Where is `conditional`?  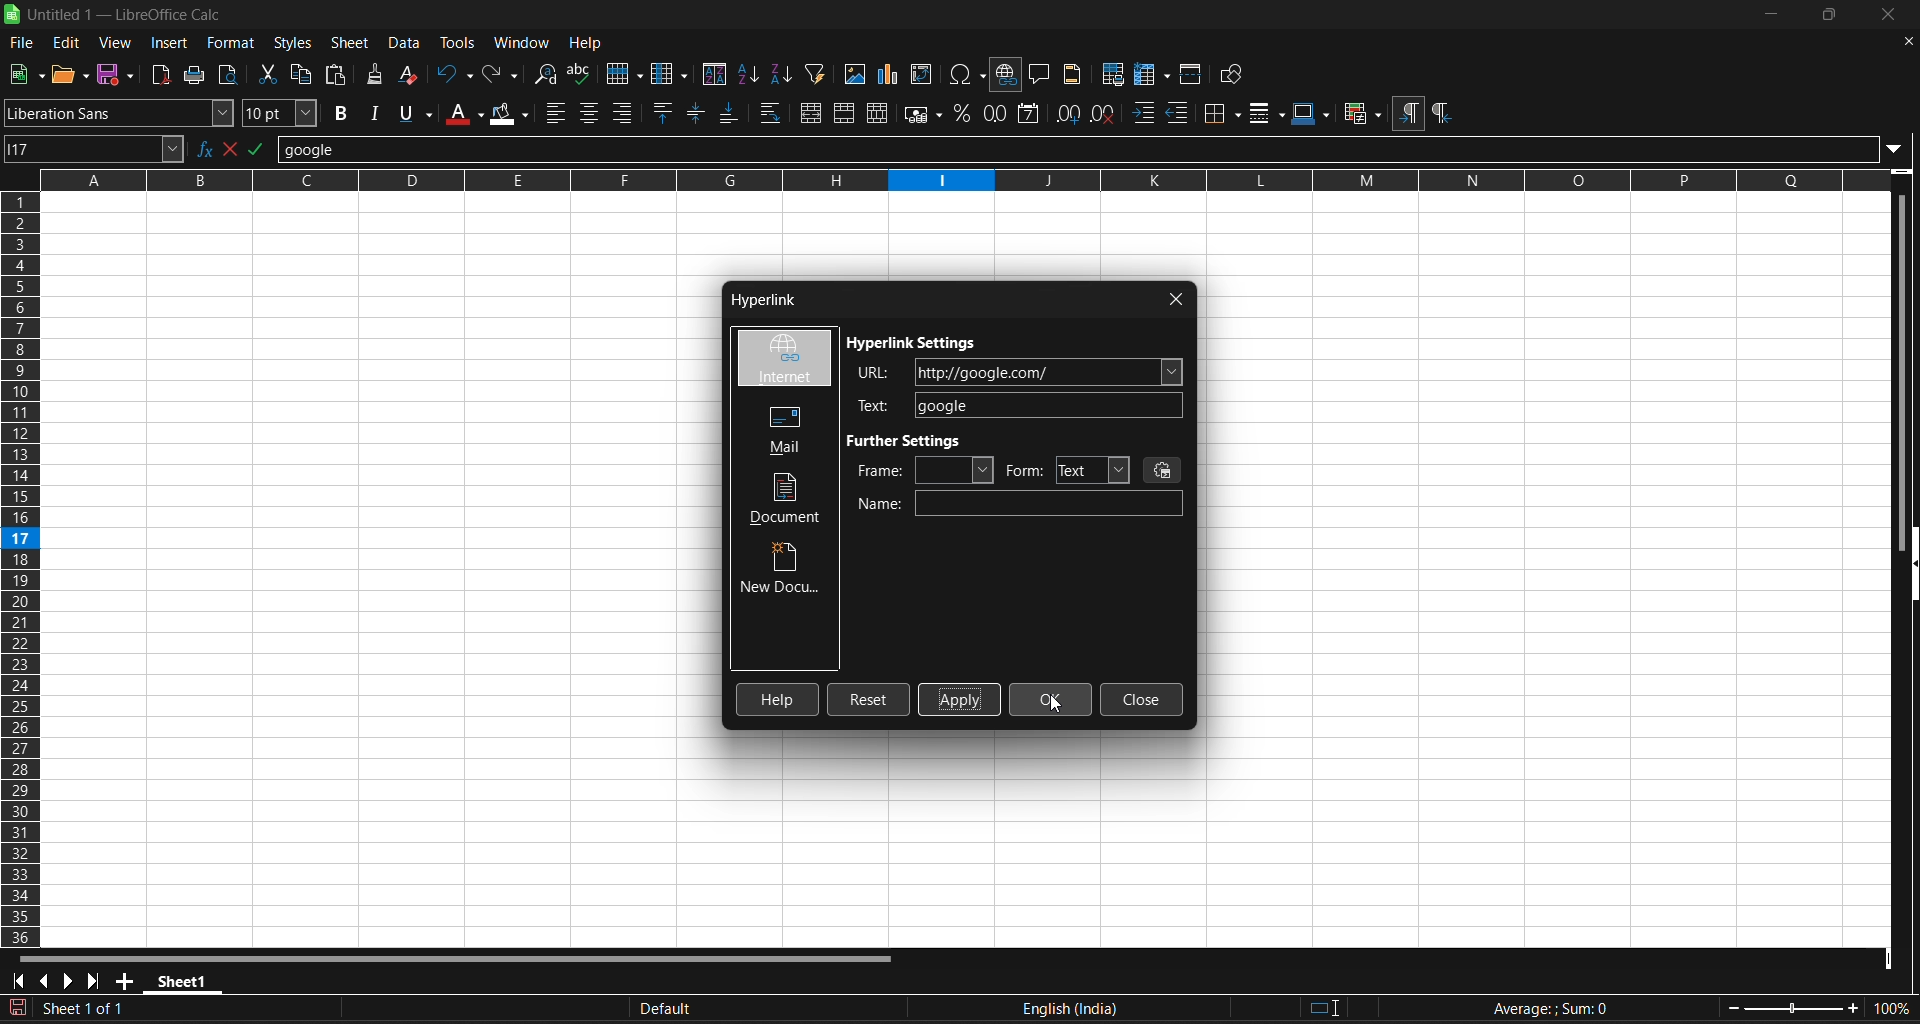
conditional is located at coordinates (1361, 114).